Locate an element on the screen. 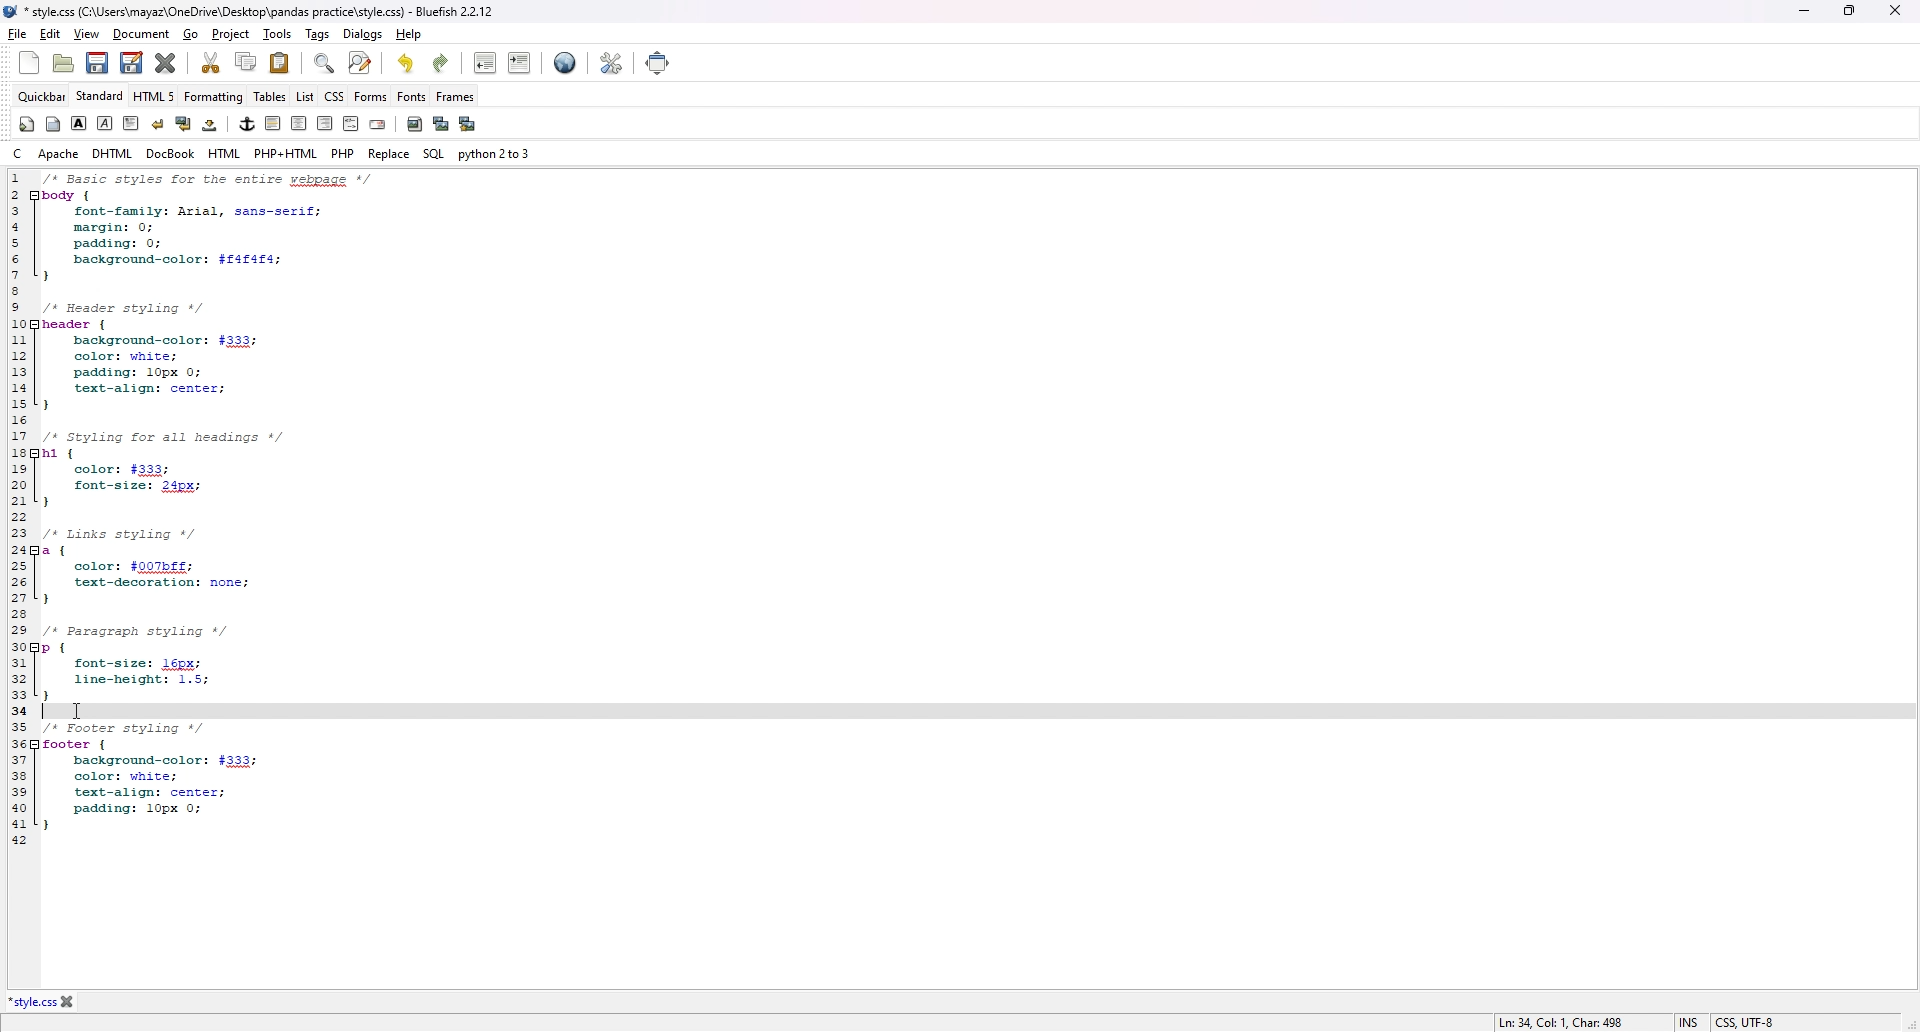 This screenshot has height=1032, width=1920. close current tab is located at coordinates (166, 63).